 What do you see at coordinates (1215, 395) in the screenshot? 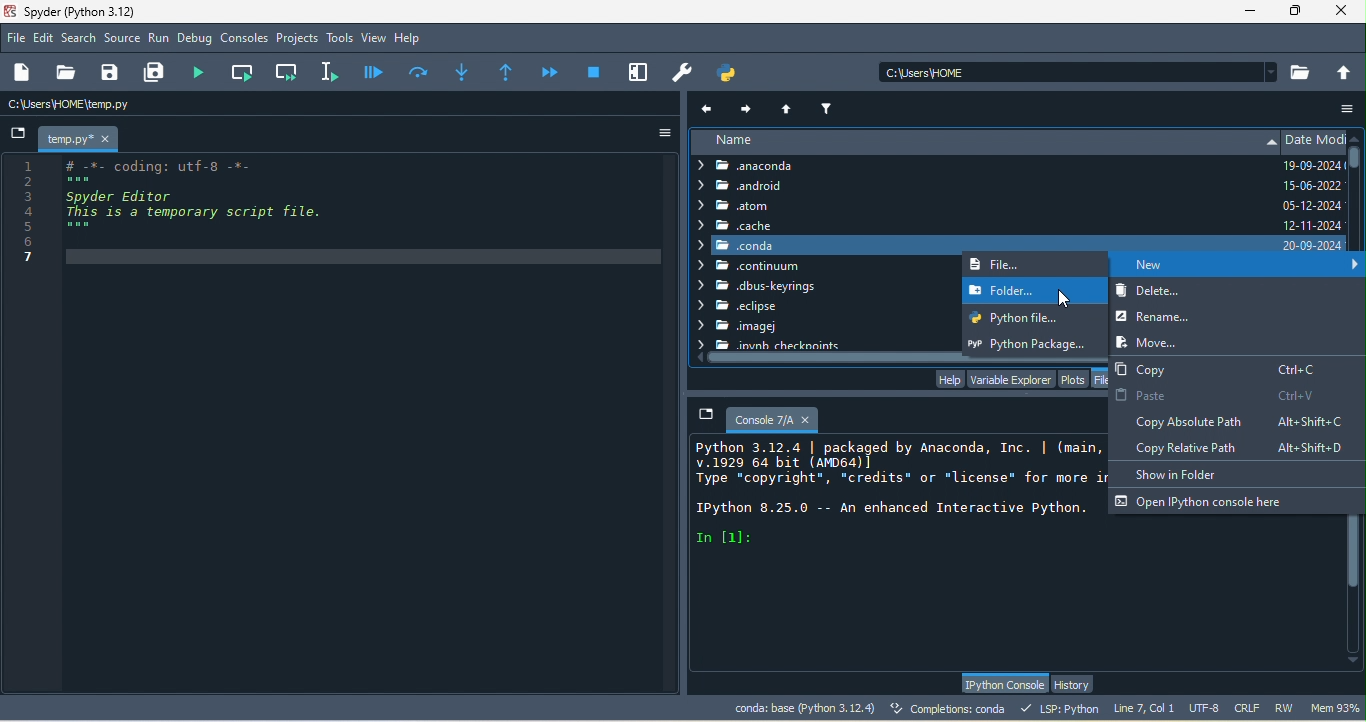
I see `paste` at bounding box center [1215, 395].